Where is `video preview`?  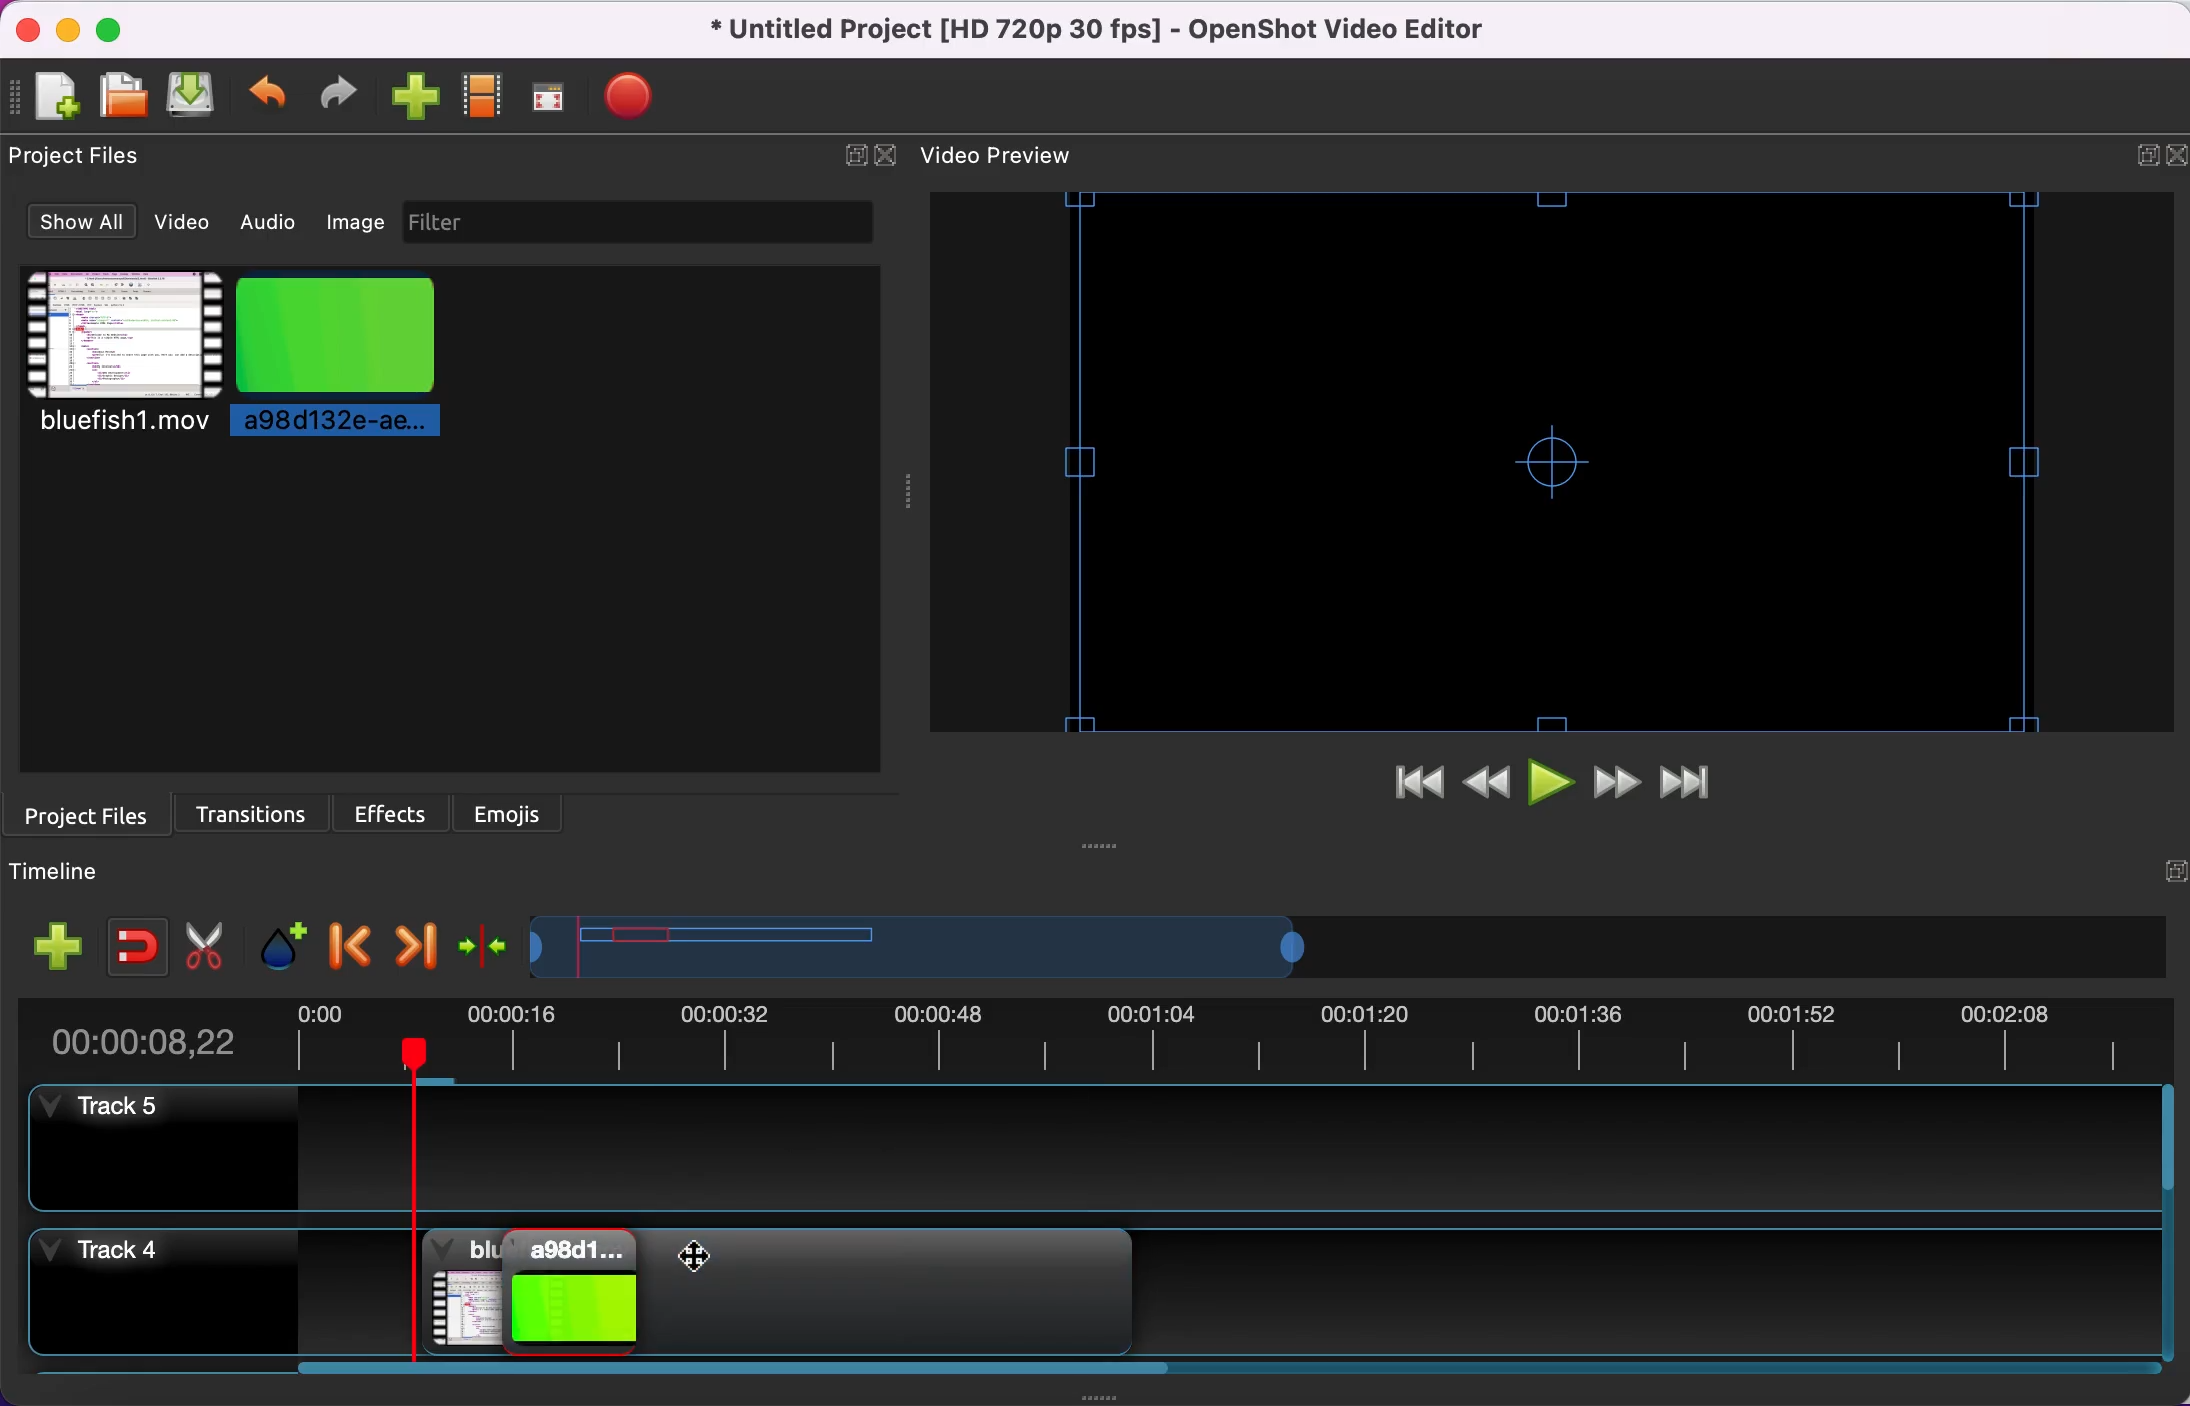 video preview is located at coordinates (1017, 156).